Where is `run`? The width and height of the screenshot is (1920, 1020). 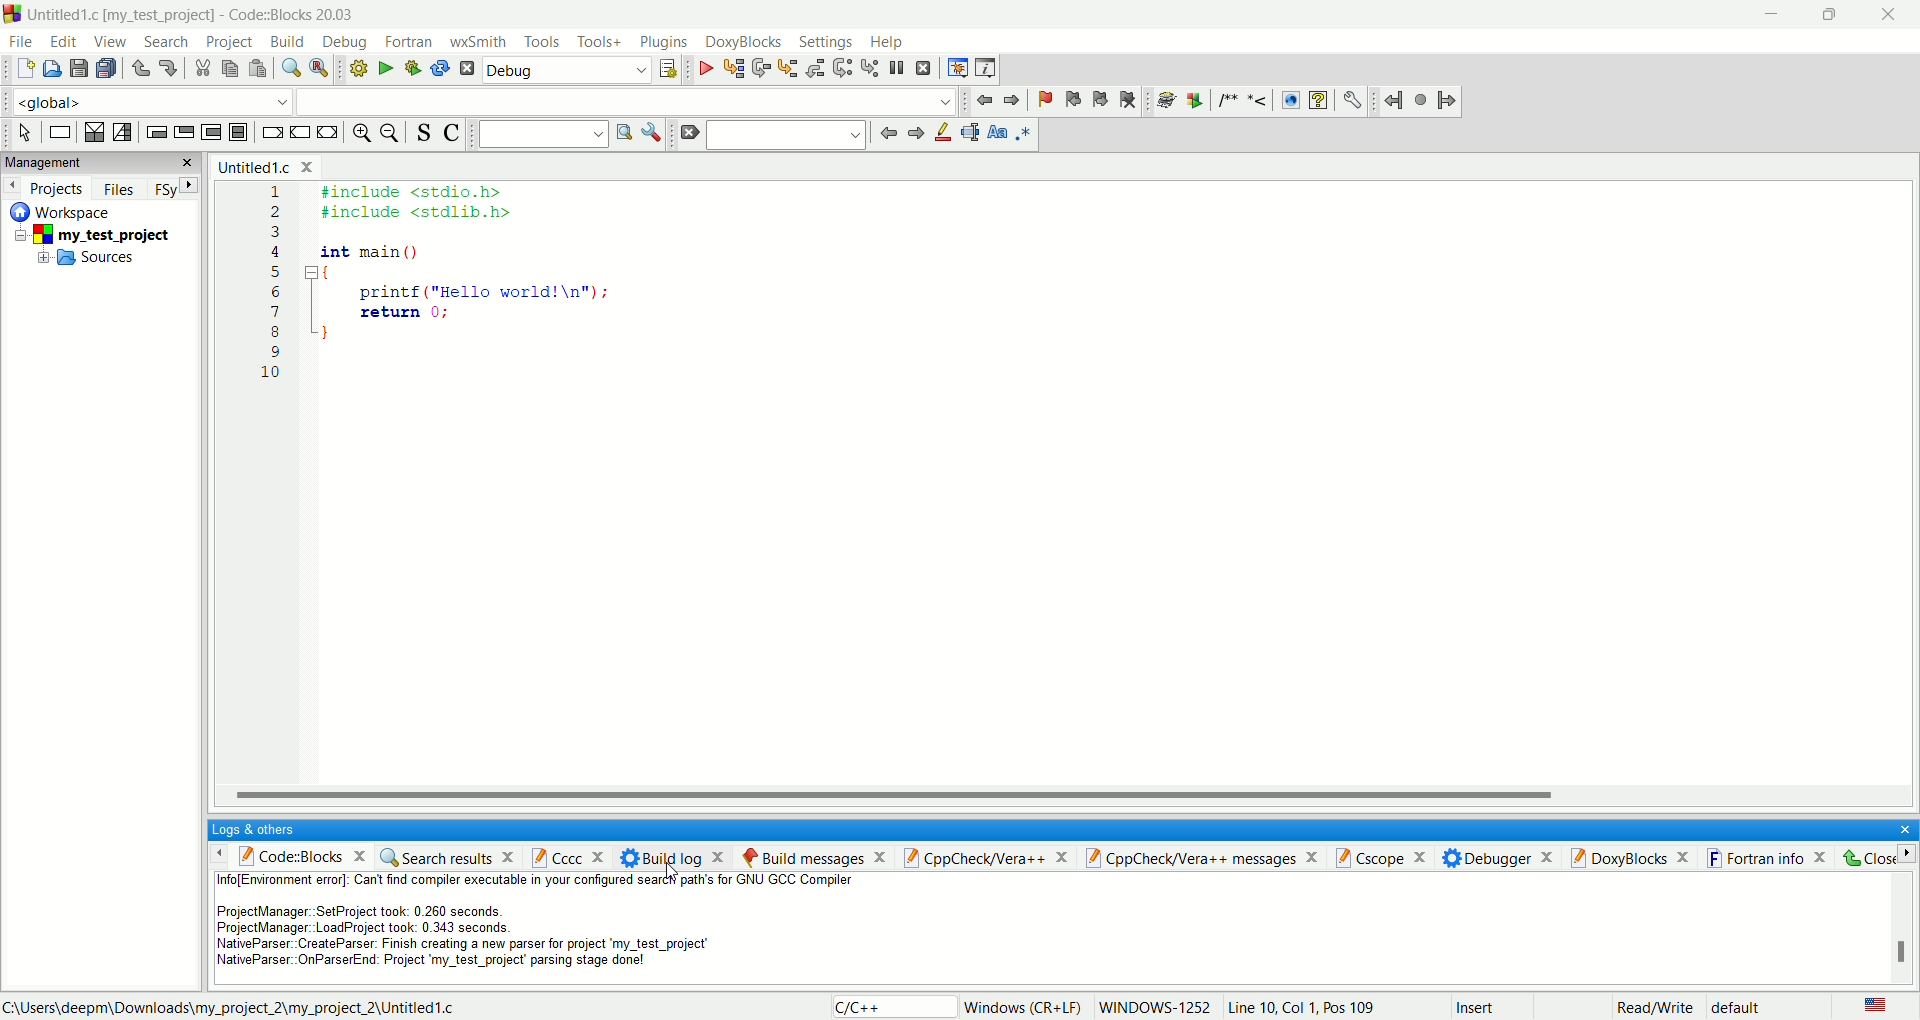
run is located at coordinates (381, 68).